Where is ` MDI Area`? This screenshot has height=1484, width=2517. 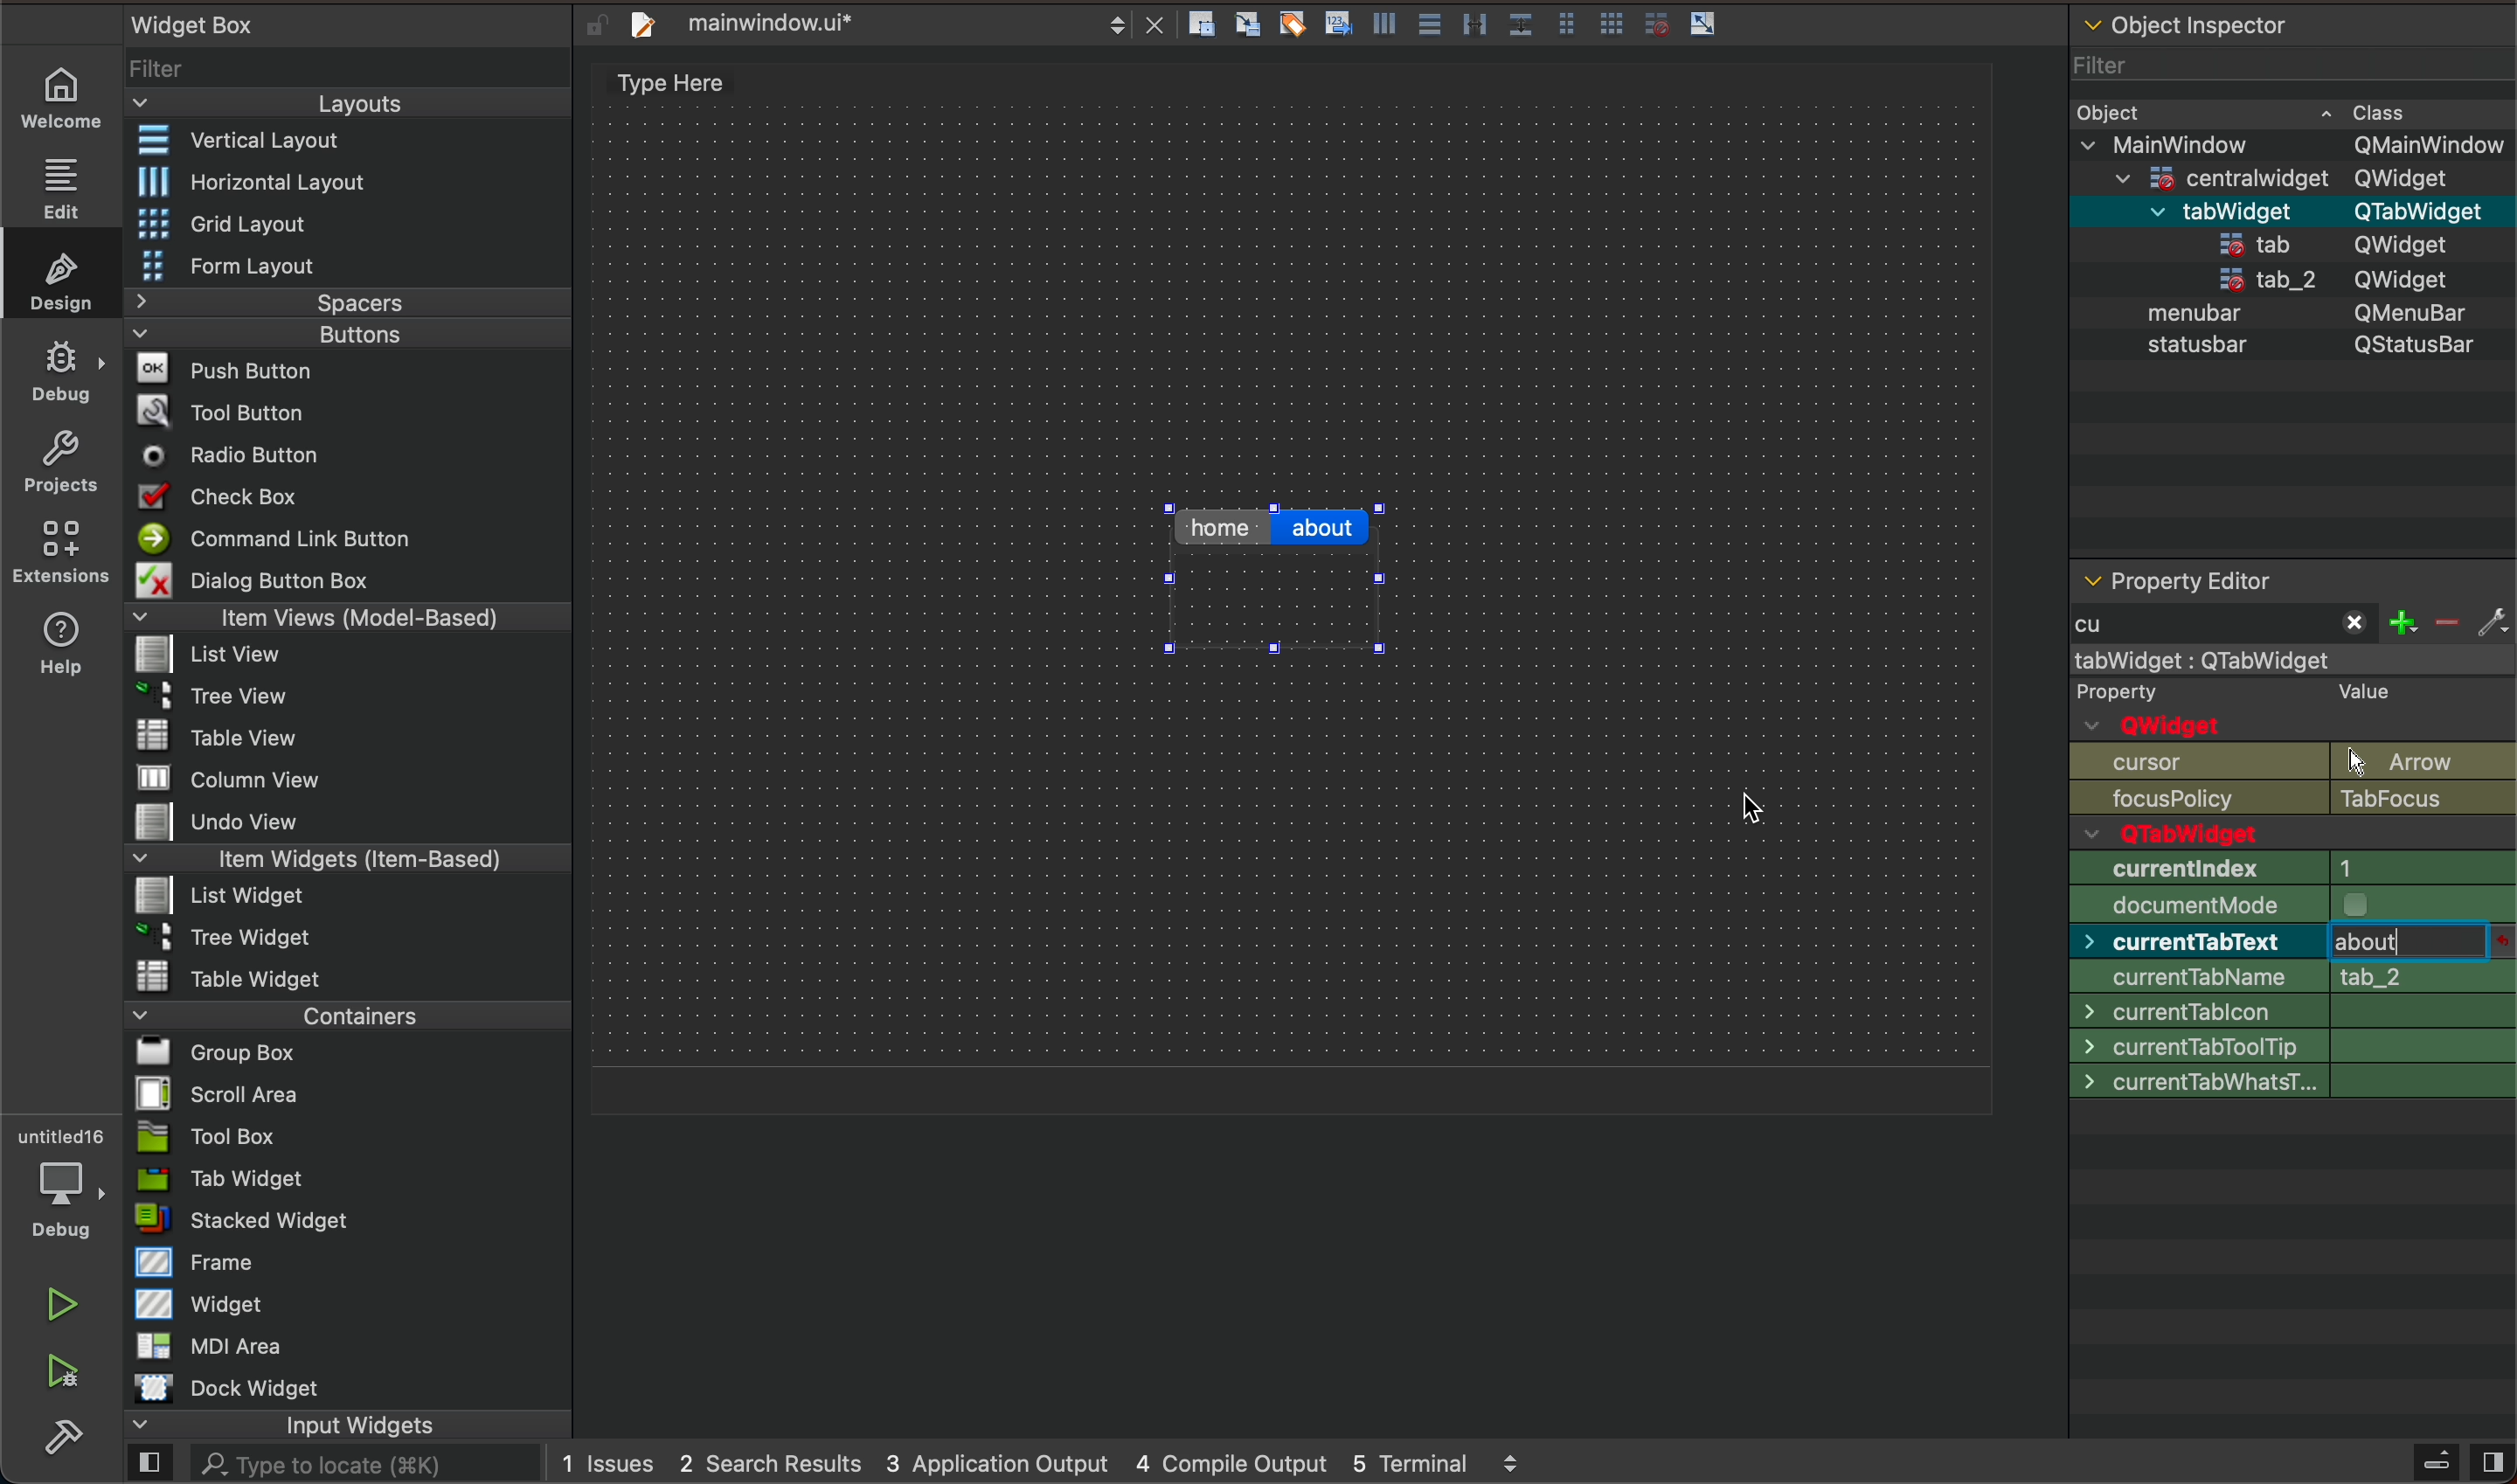  MDI Area is located at coordinates (226, 1345).